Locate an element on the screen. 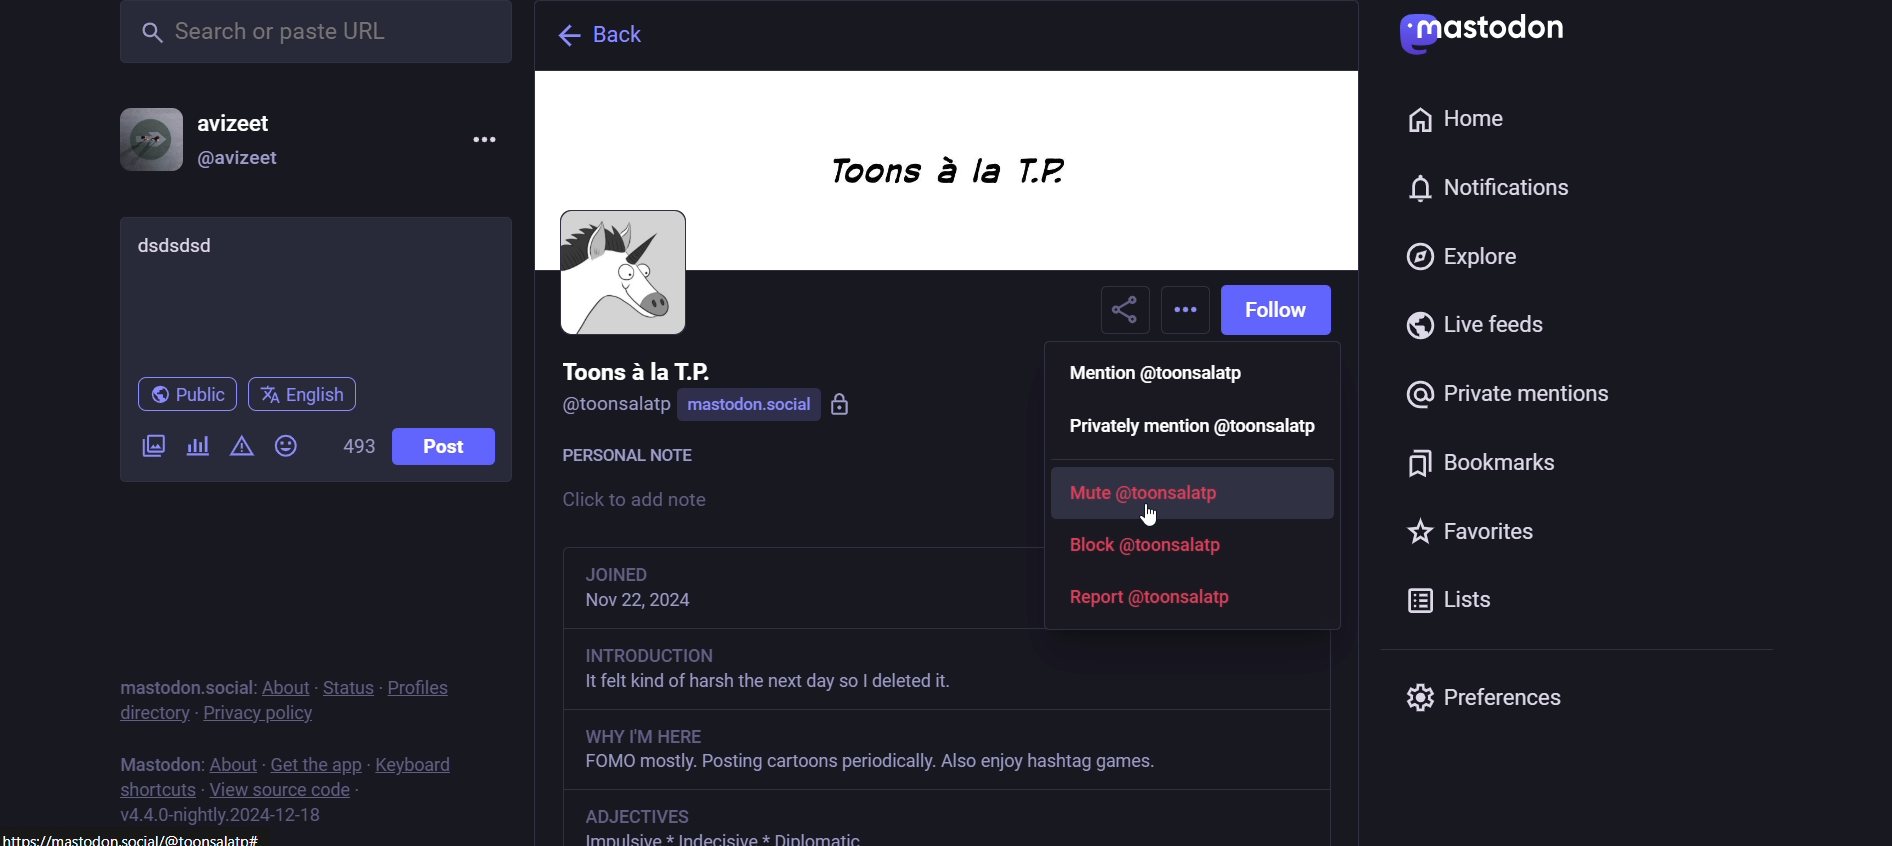  privately mention user is located at coordinates (1196, 427).